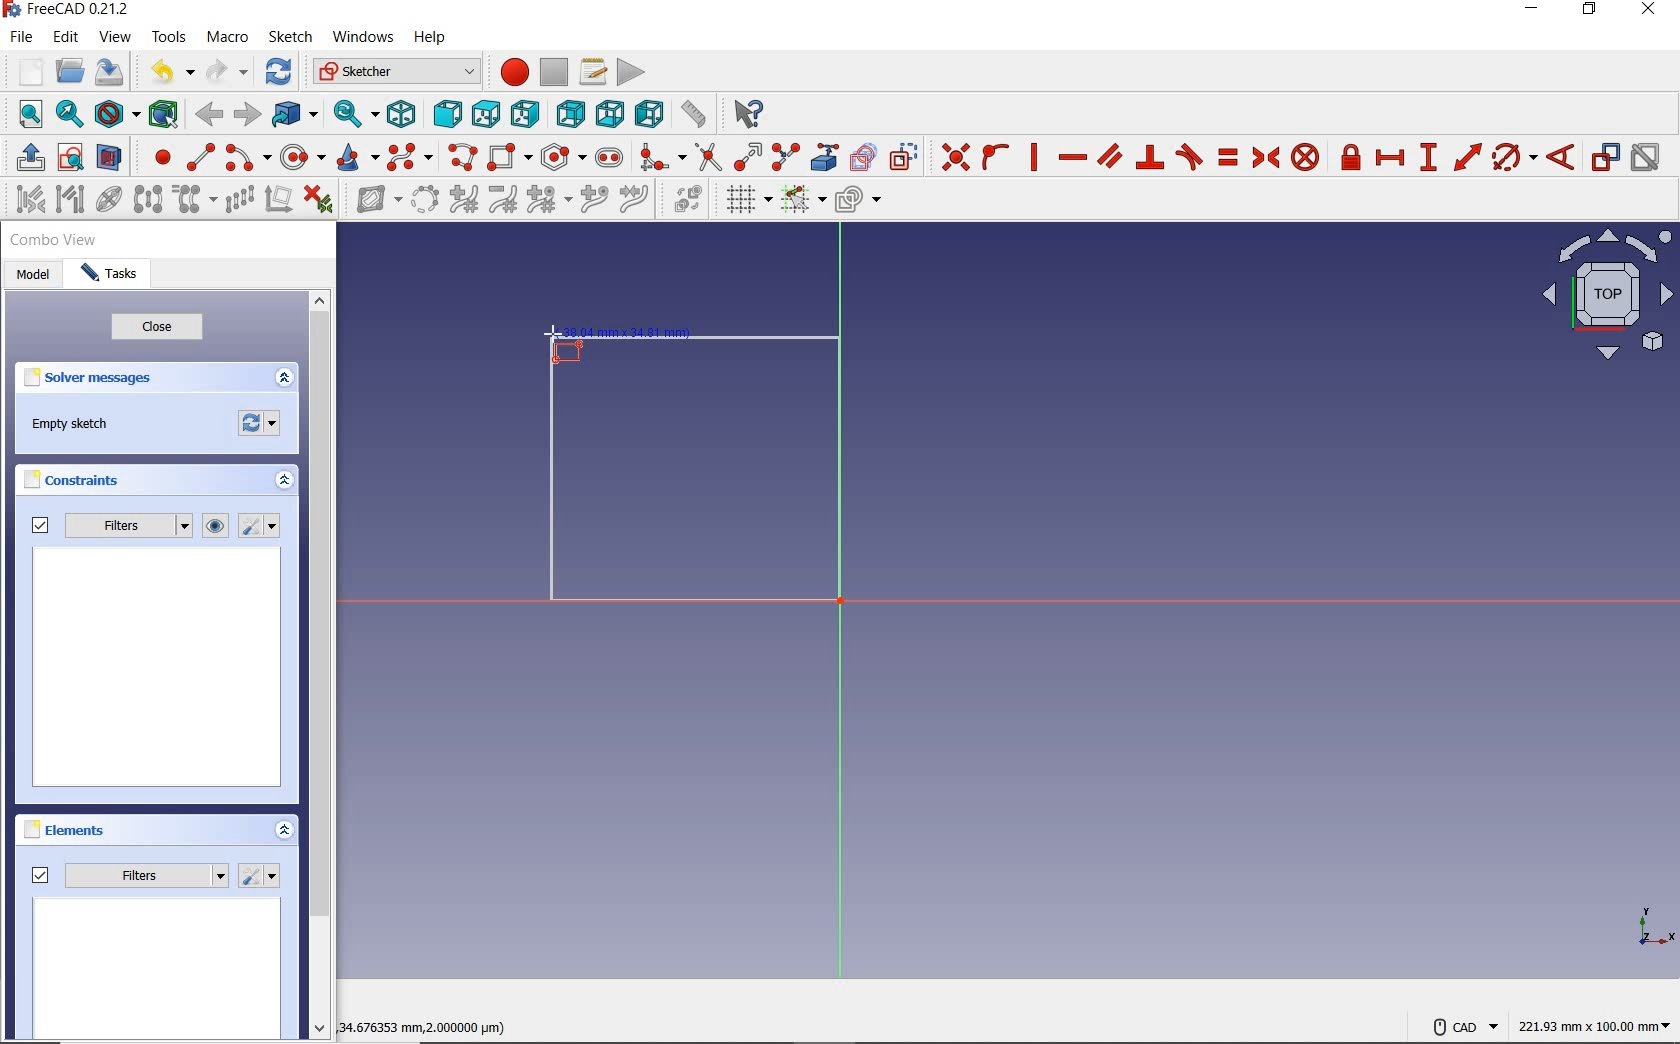 The image size is (1680, 1044). Describe the element at coordinates (107, 200) in the screenshot. I see `show/hide internal geometry` at that location.